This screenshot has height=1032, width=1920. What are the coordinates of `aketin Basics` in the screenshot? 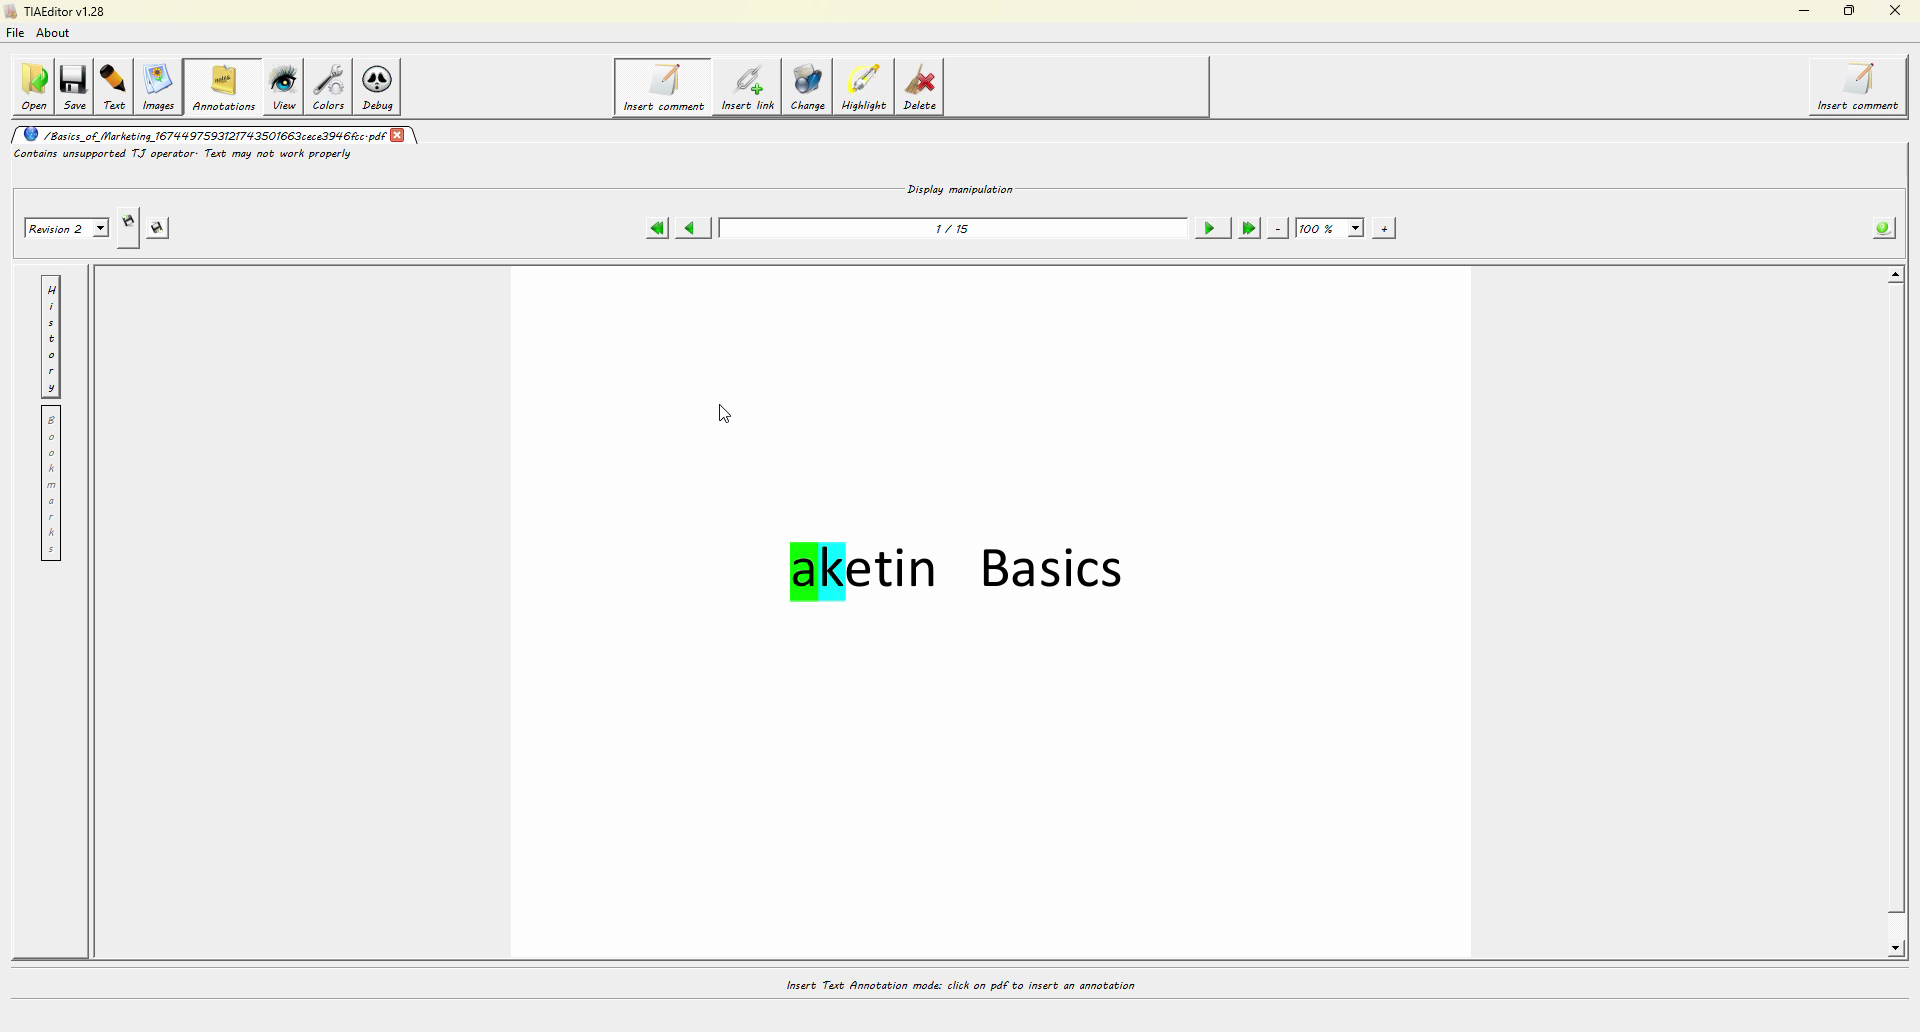 It's located at (963, 577).